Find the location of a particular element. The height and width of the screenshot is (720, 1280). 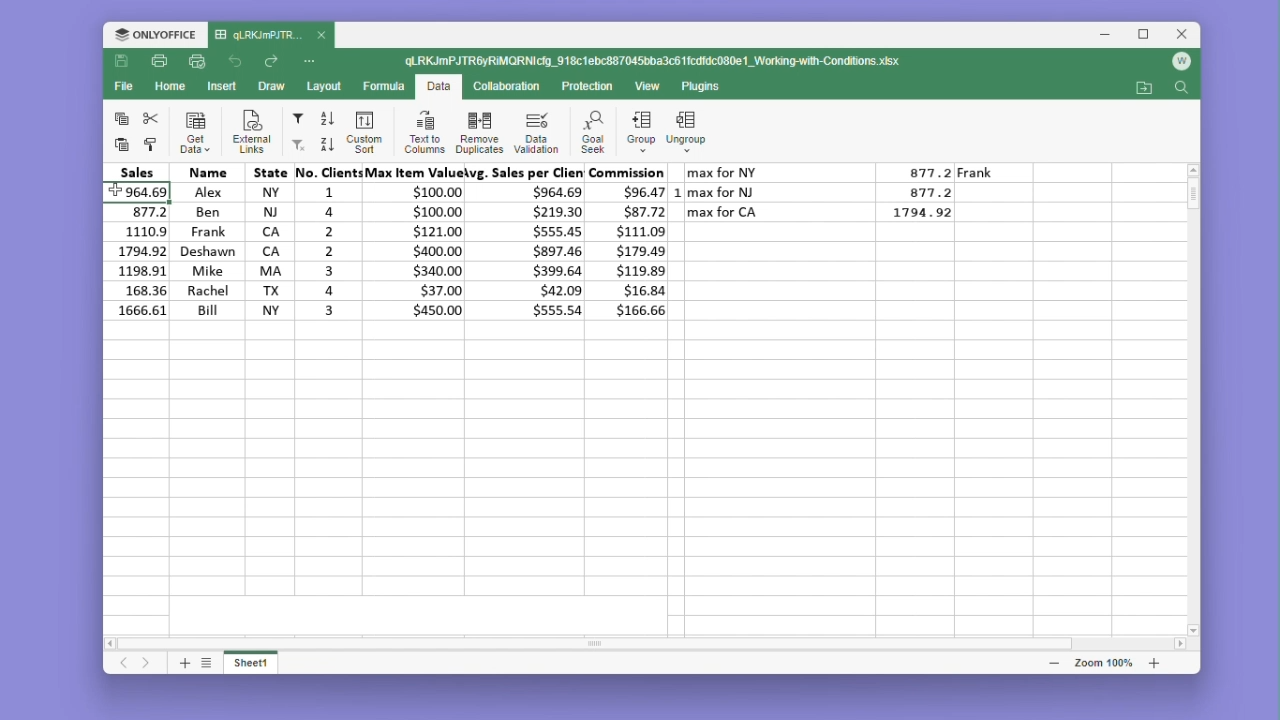

Empty cells is located at coordinates (648, 473).